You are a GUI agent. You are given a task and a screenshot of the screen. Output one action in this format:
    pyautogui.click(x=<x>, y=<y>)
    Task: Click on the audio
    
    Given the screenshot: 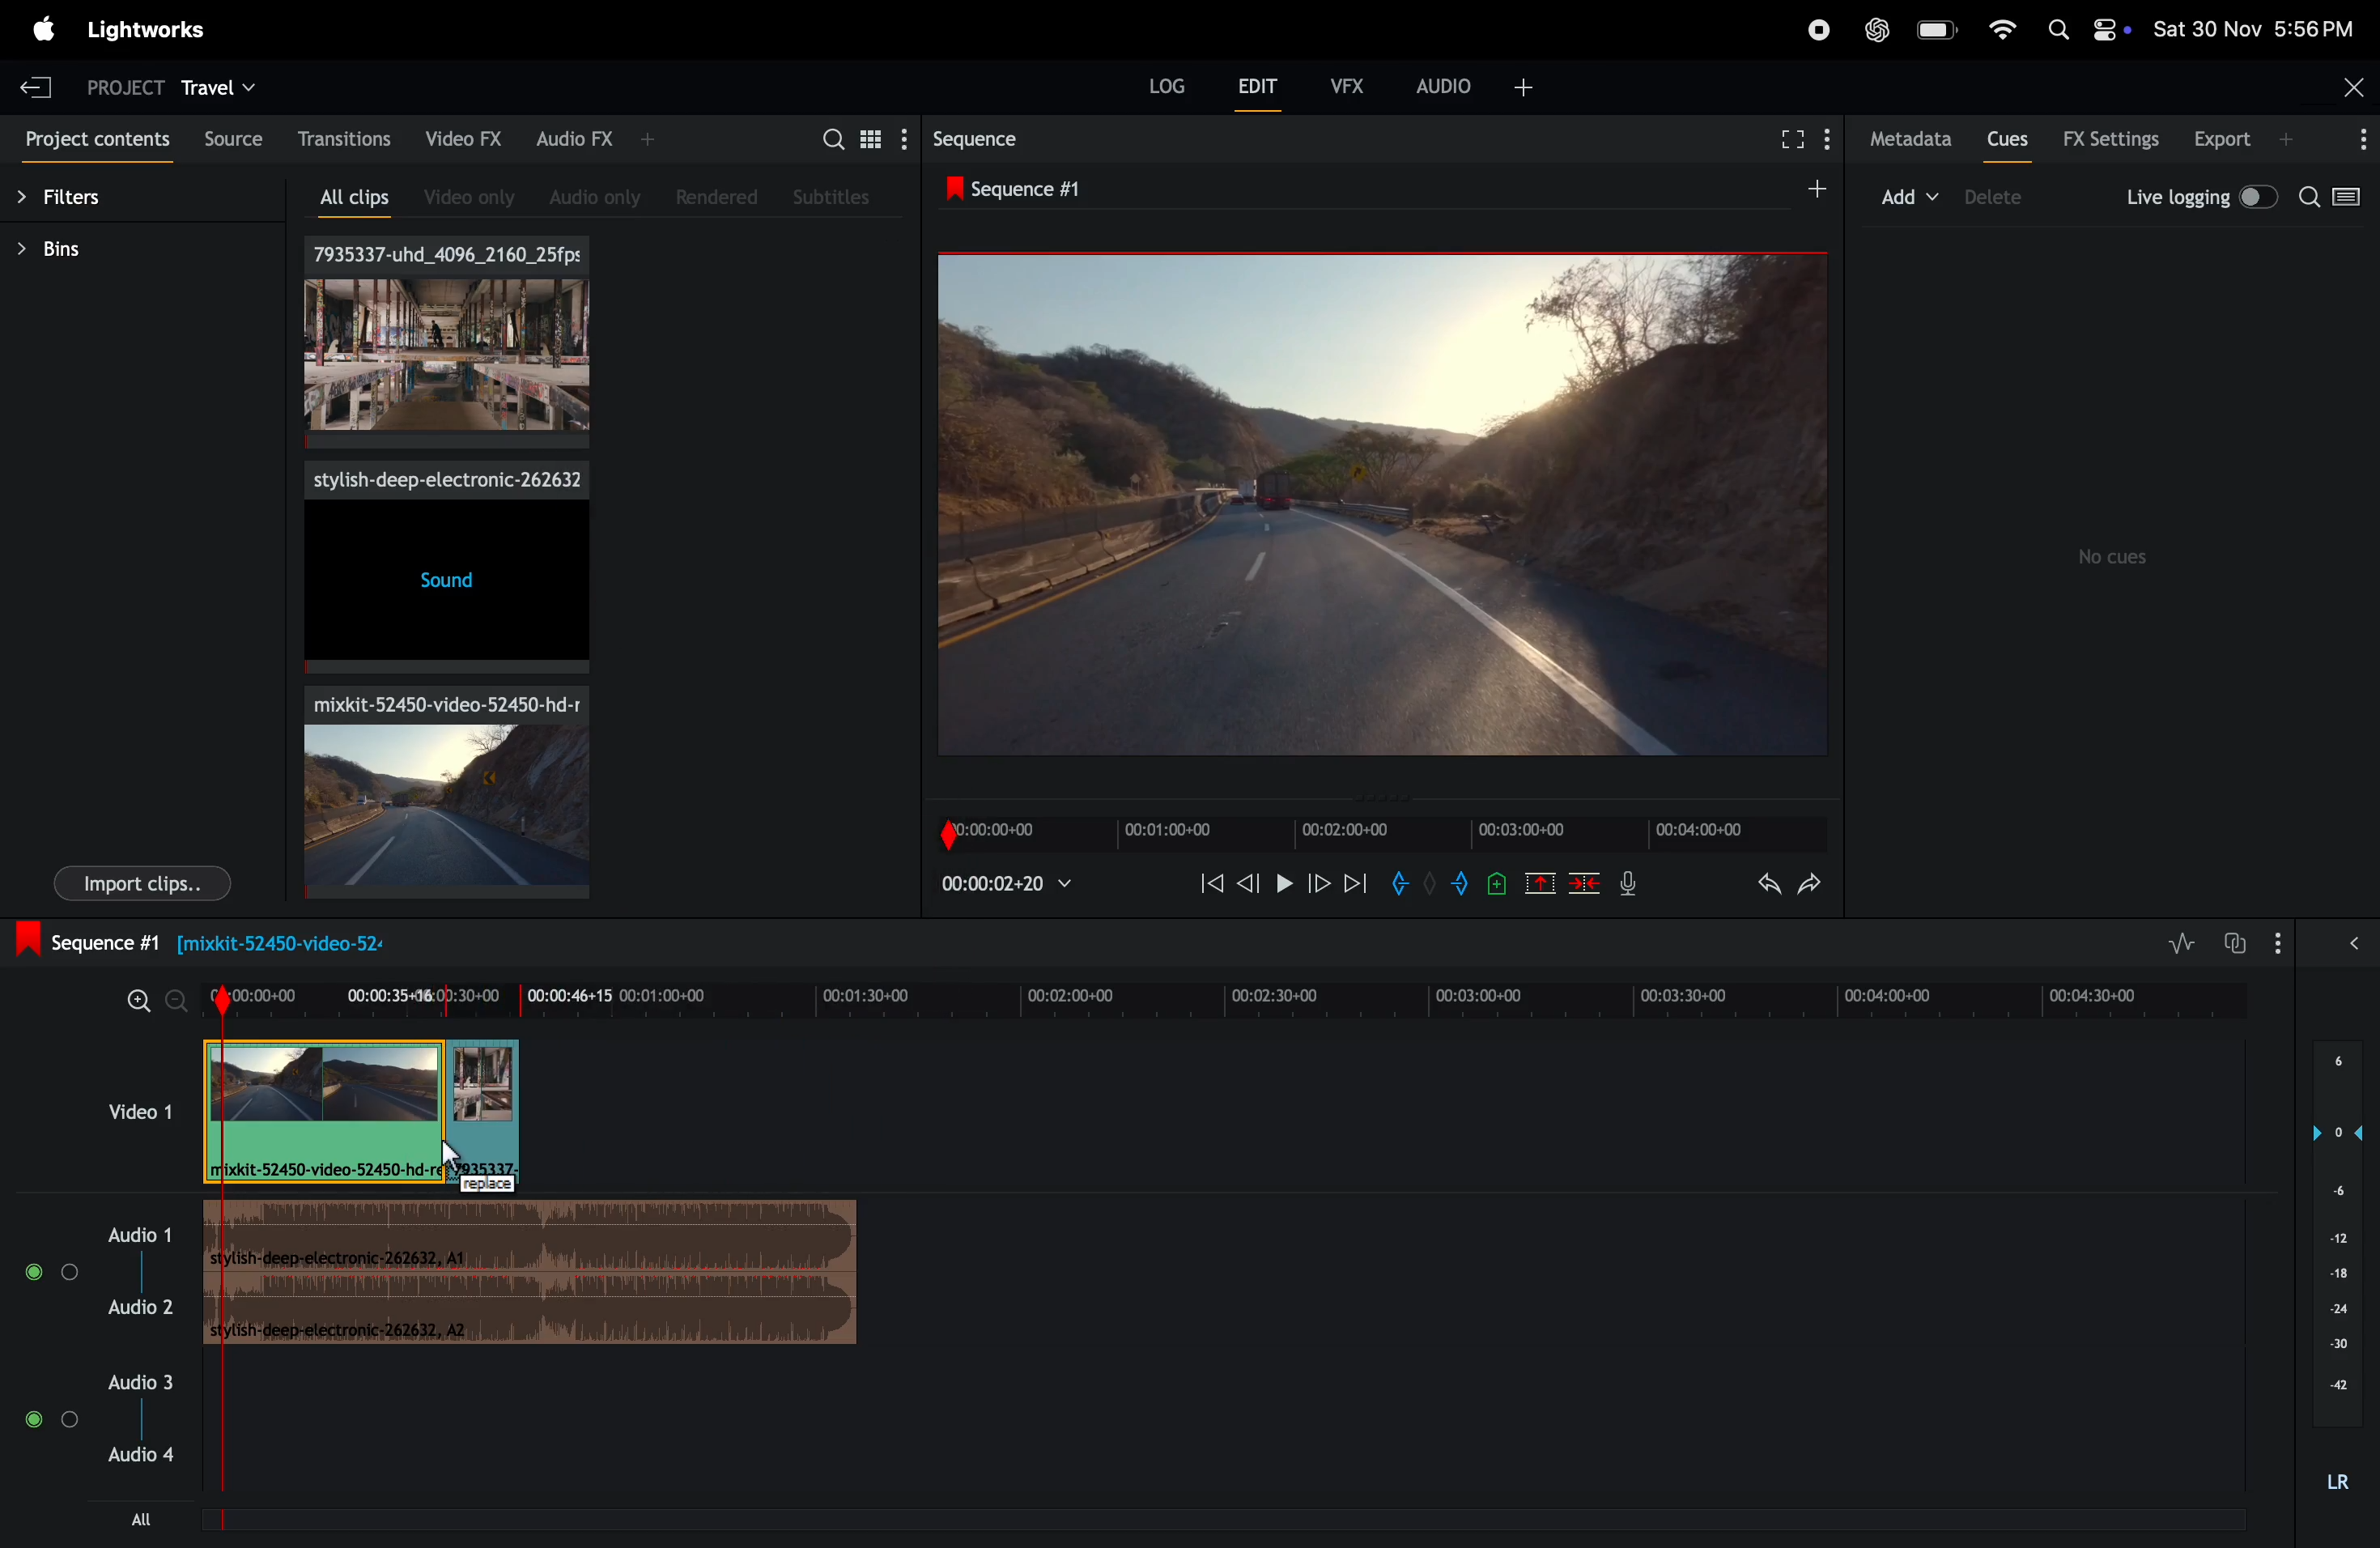 What is the action you would take?
    pyautogui.click(x=1475, y=83)
    